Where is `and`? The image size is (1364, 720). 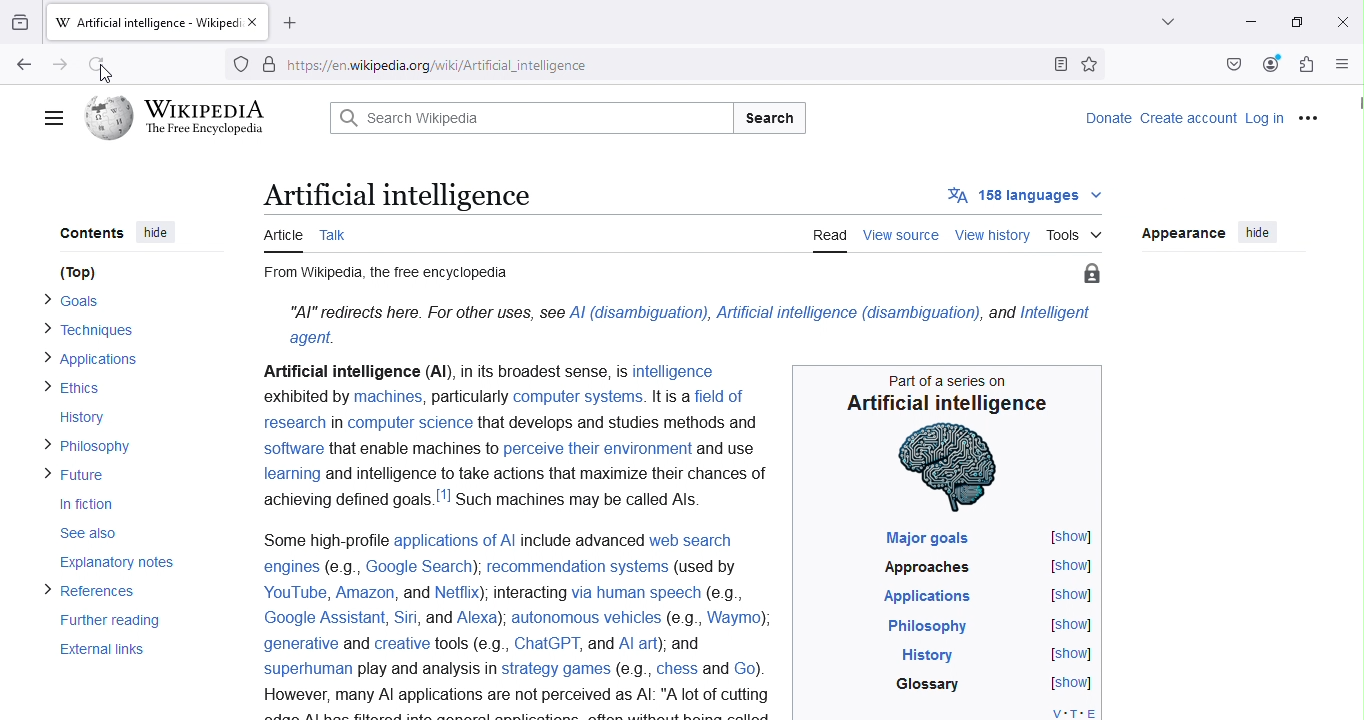
and is located at coordinates (355, 645).